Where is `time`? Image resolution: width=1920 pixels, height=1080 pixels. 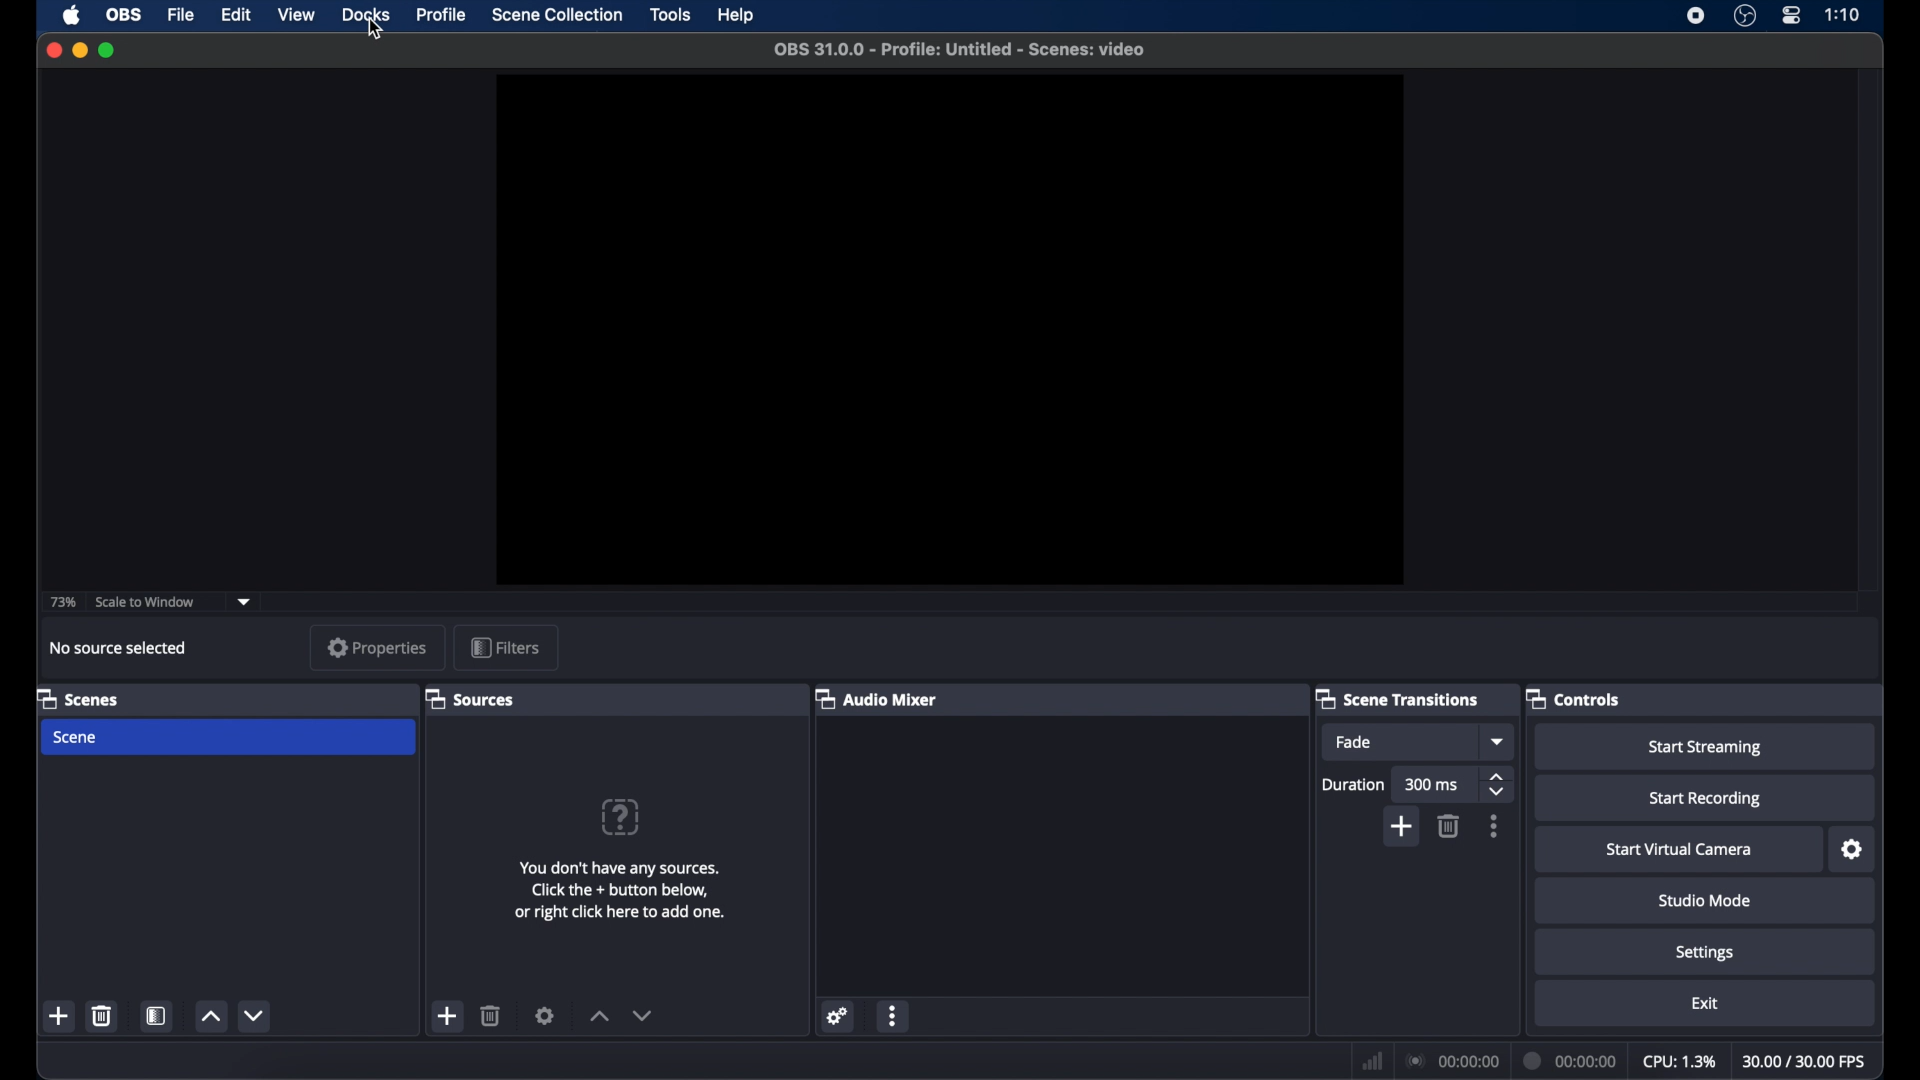
time is located at coordinates (1843, 14).